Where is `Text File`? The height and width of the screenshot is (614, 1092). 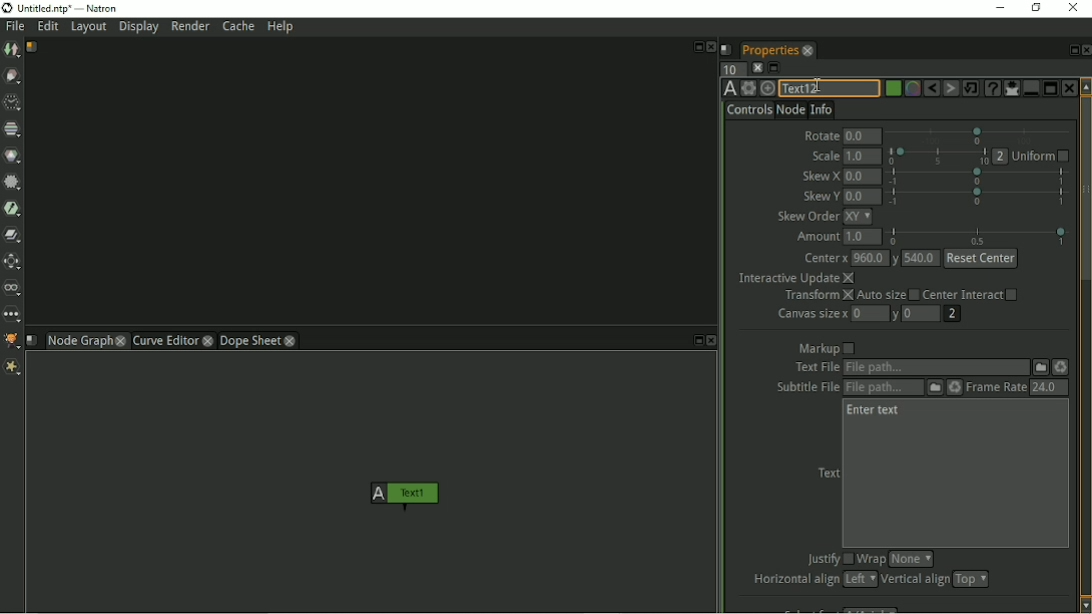
Text File is located at coordinates (814, 368).